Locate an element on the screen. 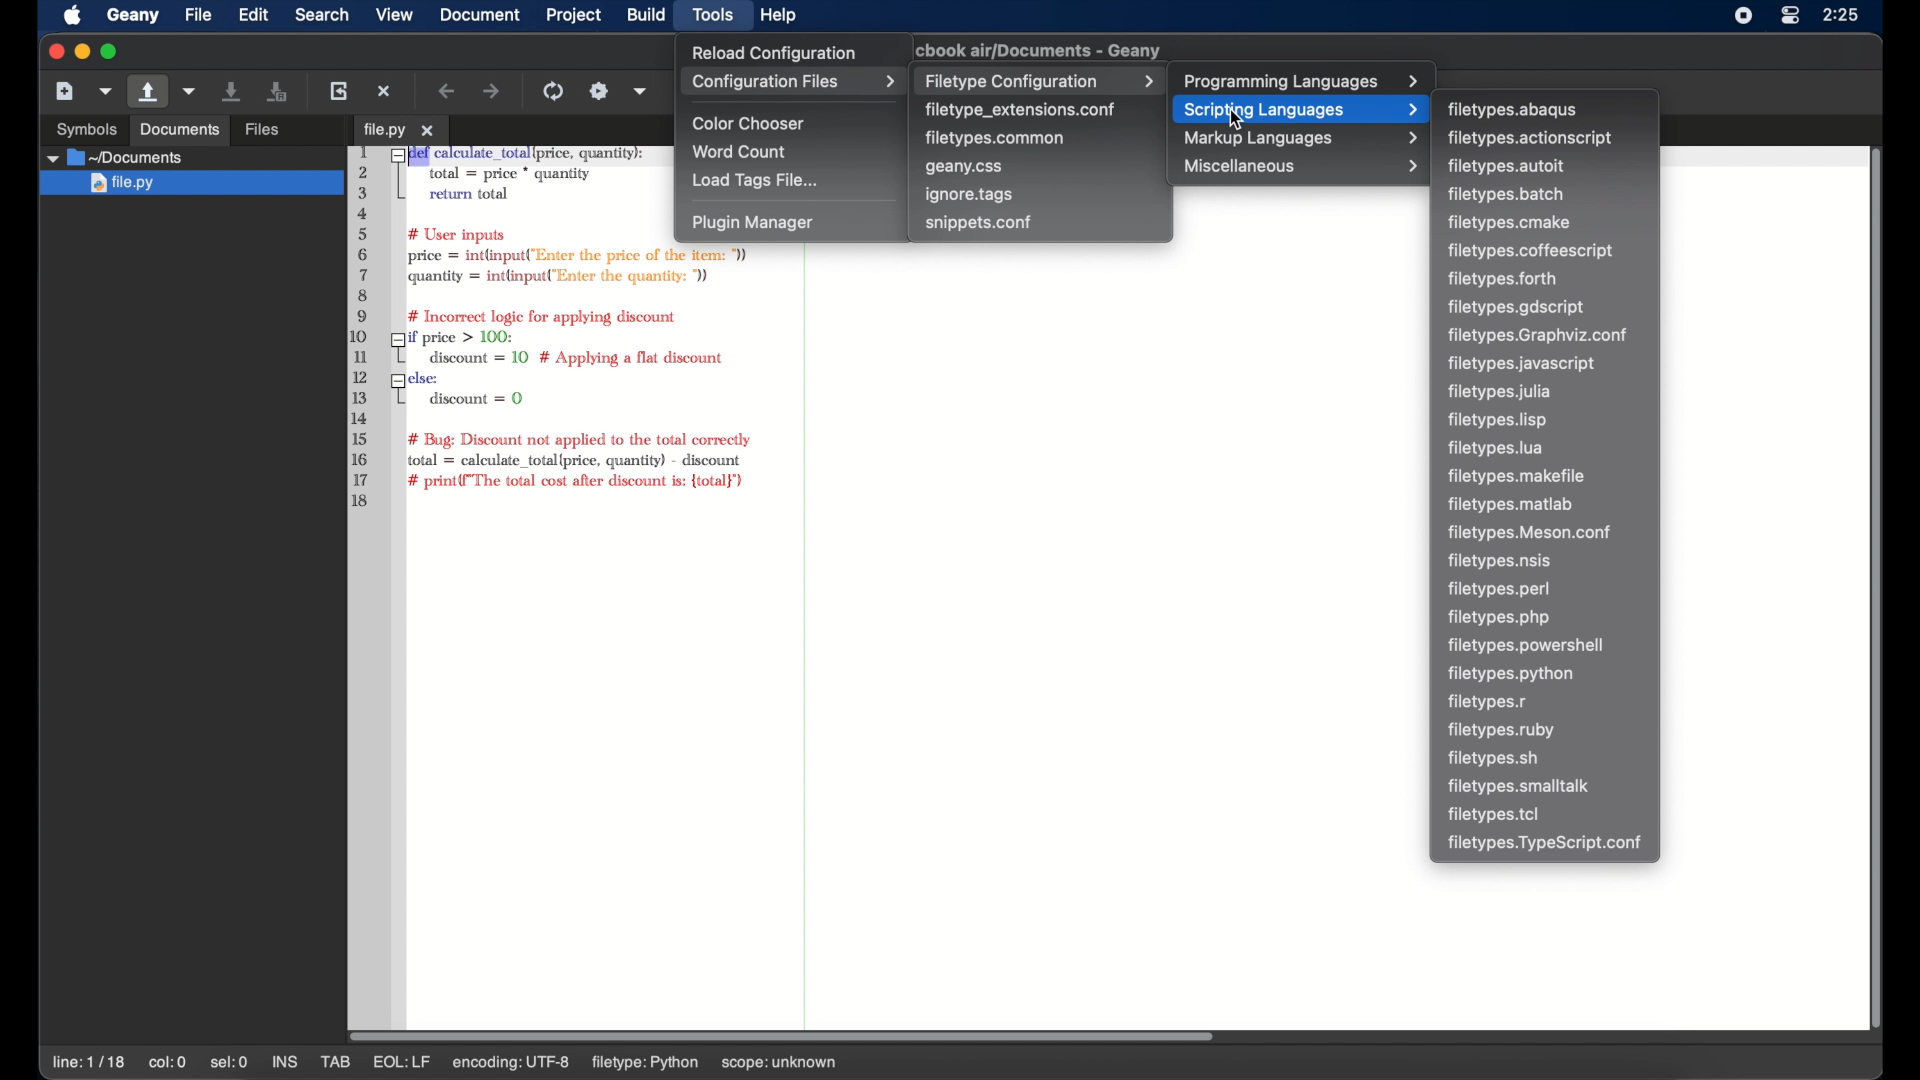 The image size is (1920, 1080). build is located at coordinates (646, 14).